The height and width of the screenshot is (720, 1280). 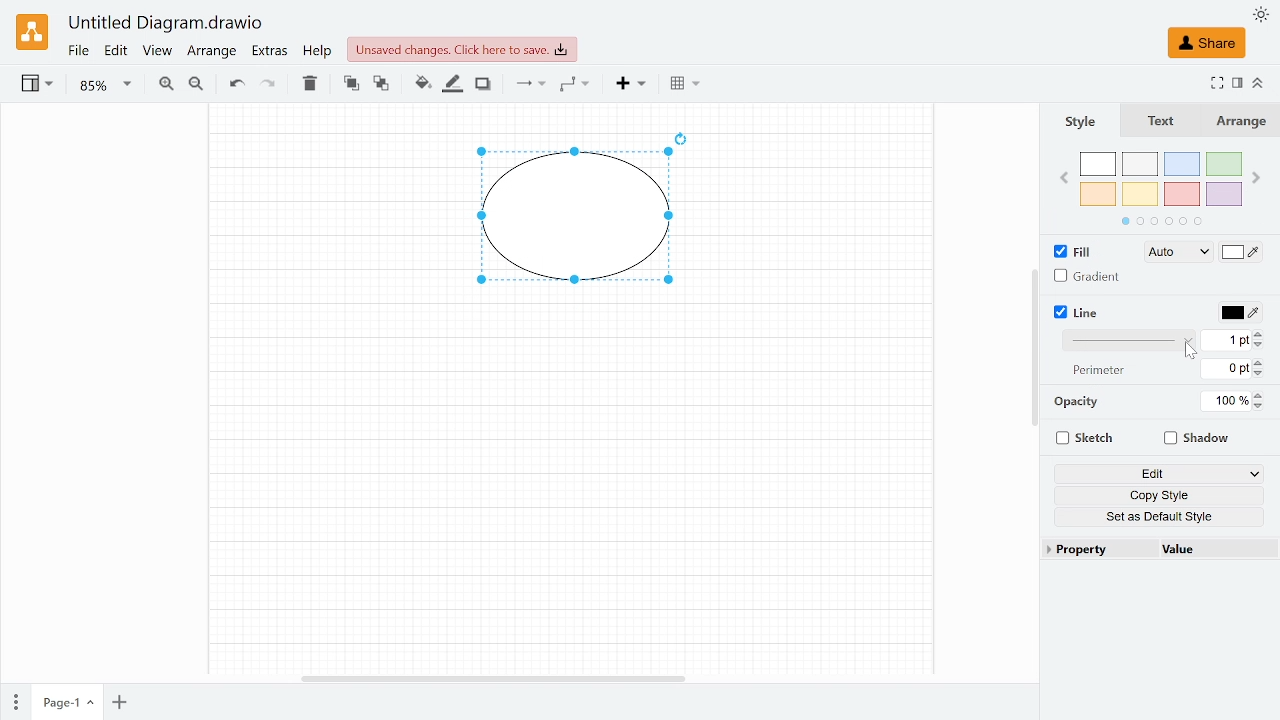 What do you see at coordinates (1170, 252) in the screenshot?
I see `Fill color format` at bounding box center [1170, 252].